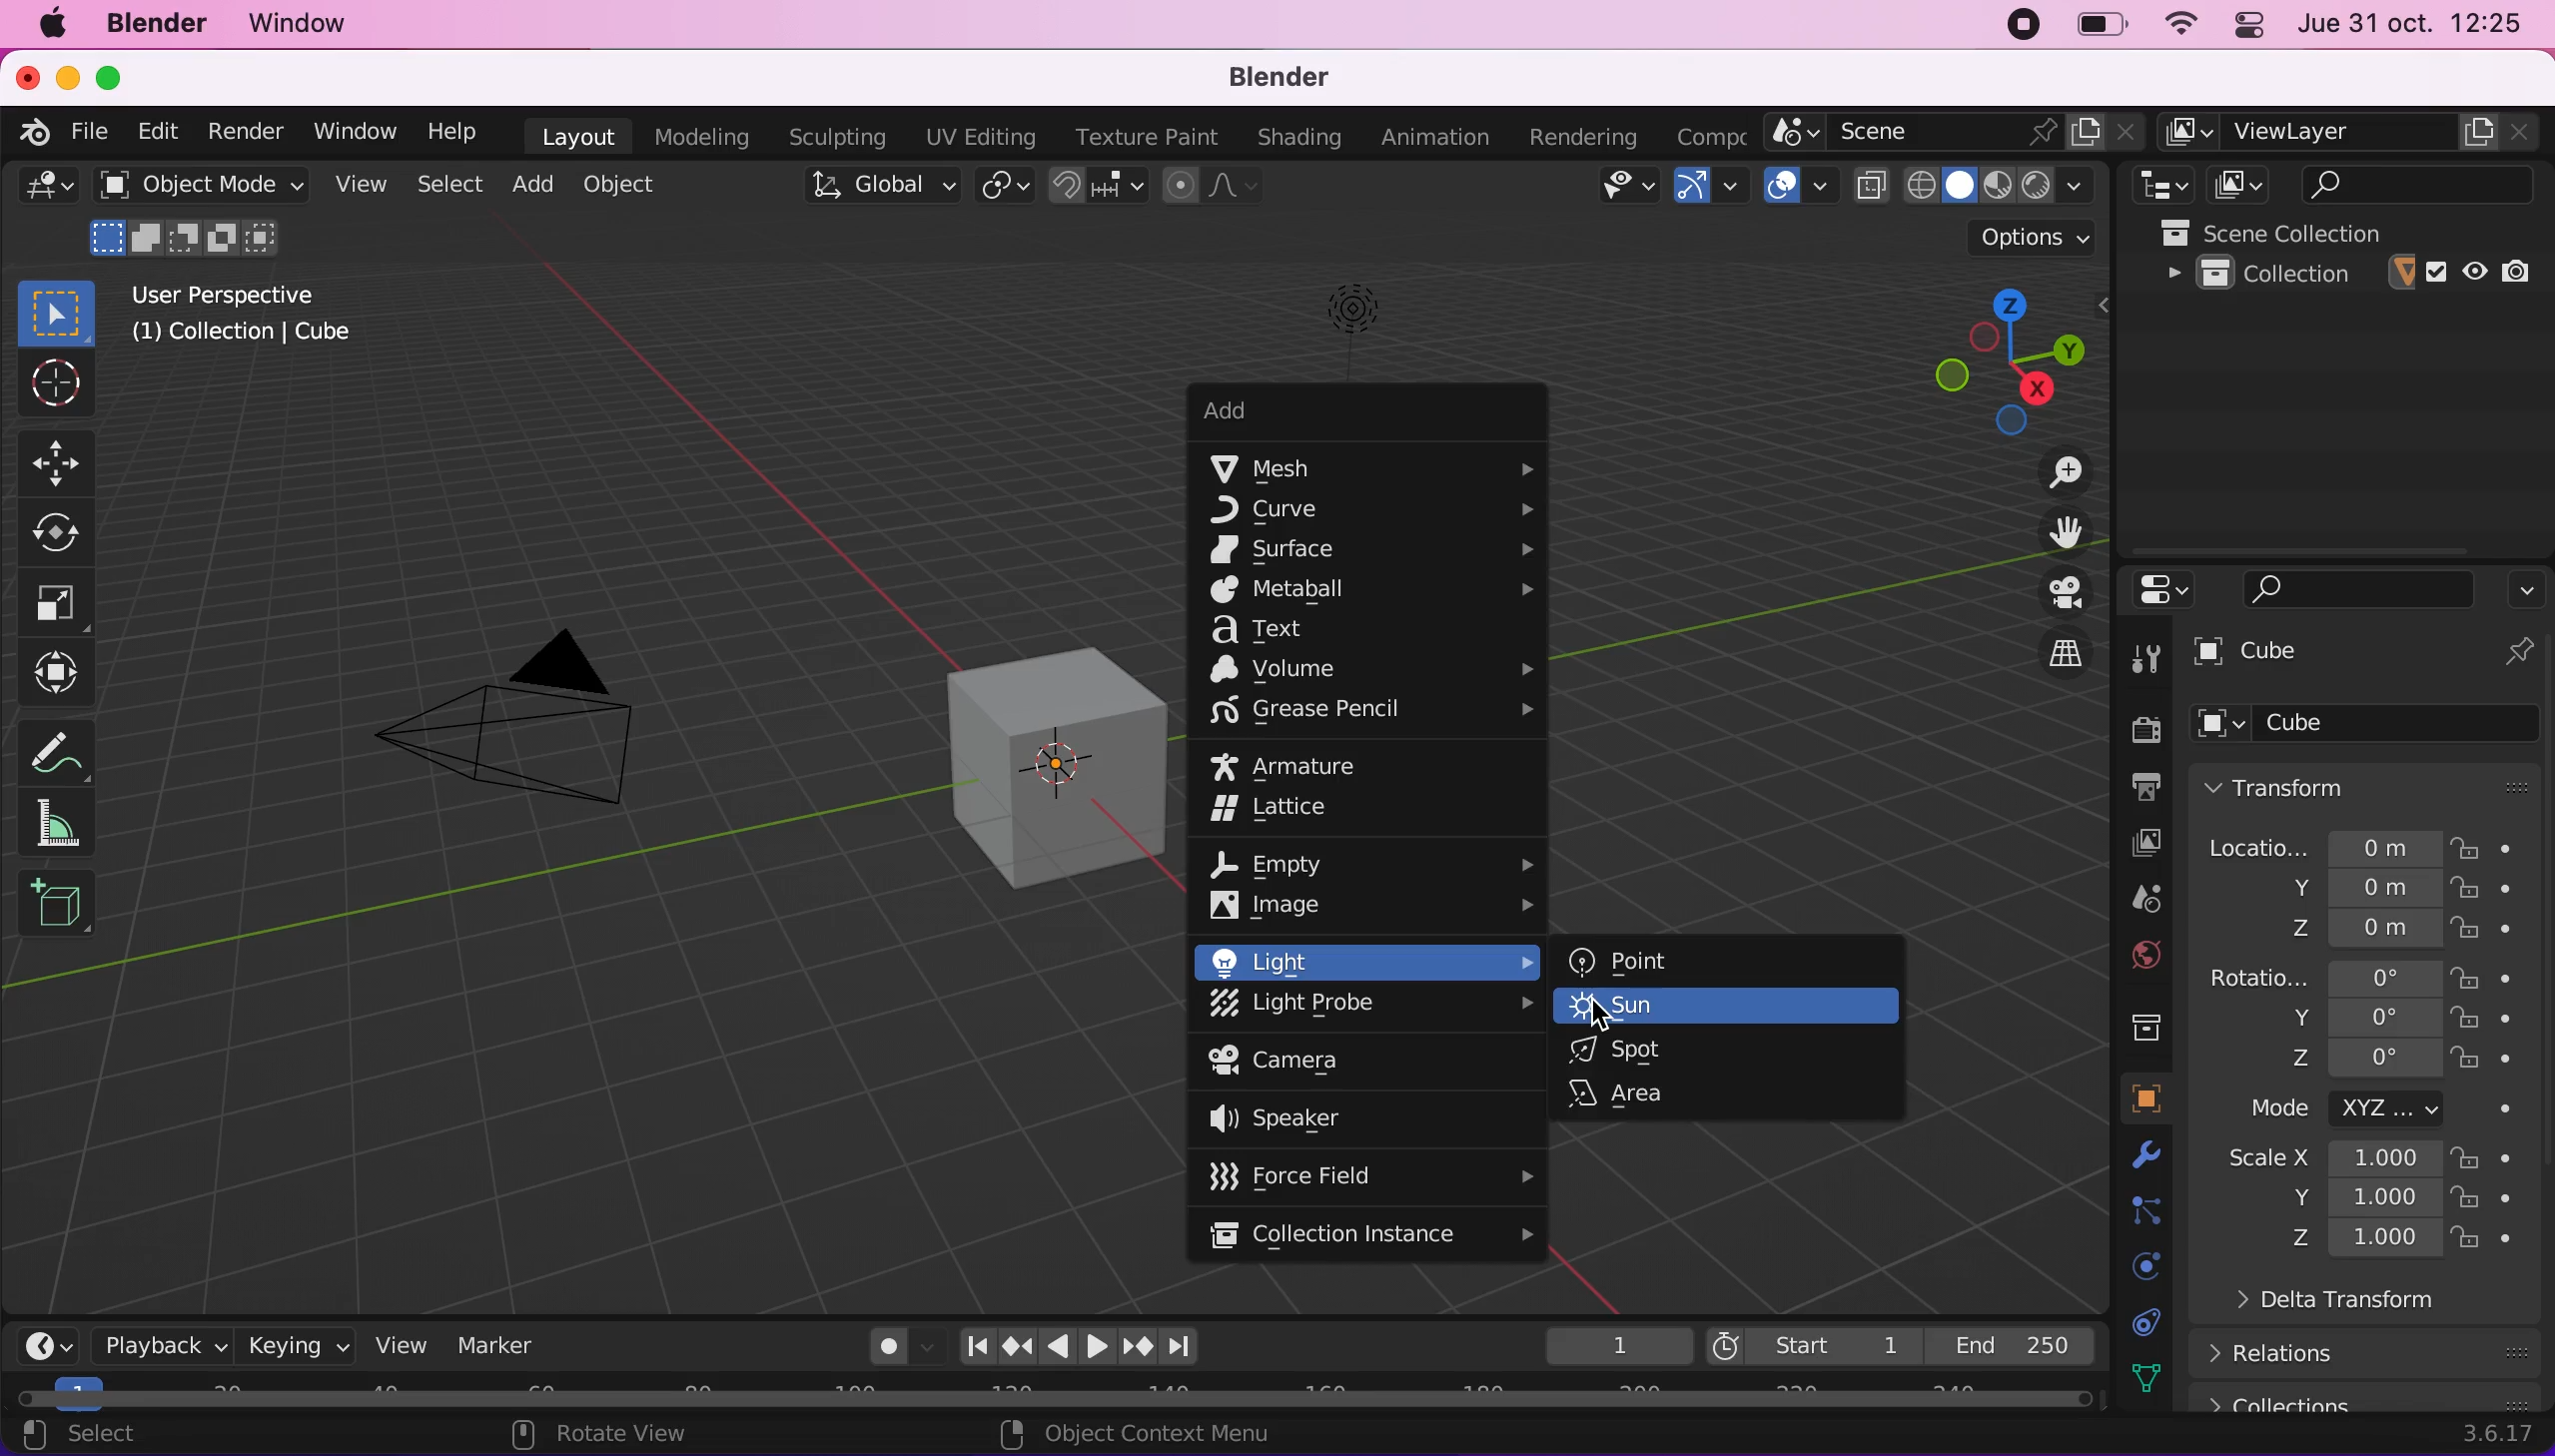 This screenshot has width=2555, height=1456. What do you see at coordinates (295, 1342) in the screenshot?
I see `keying` at bounding box center [295, 1342].